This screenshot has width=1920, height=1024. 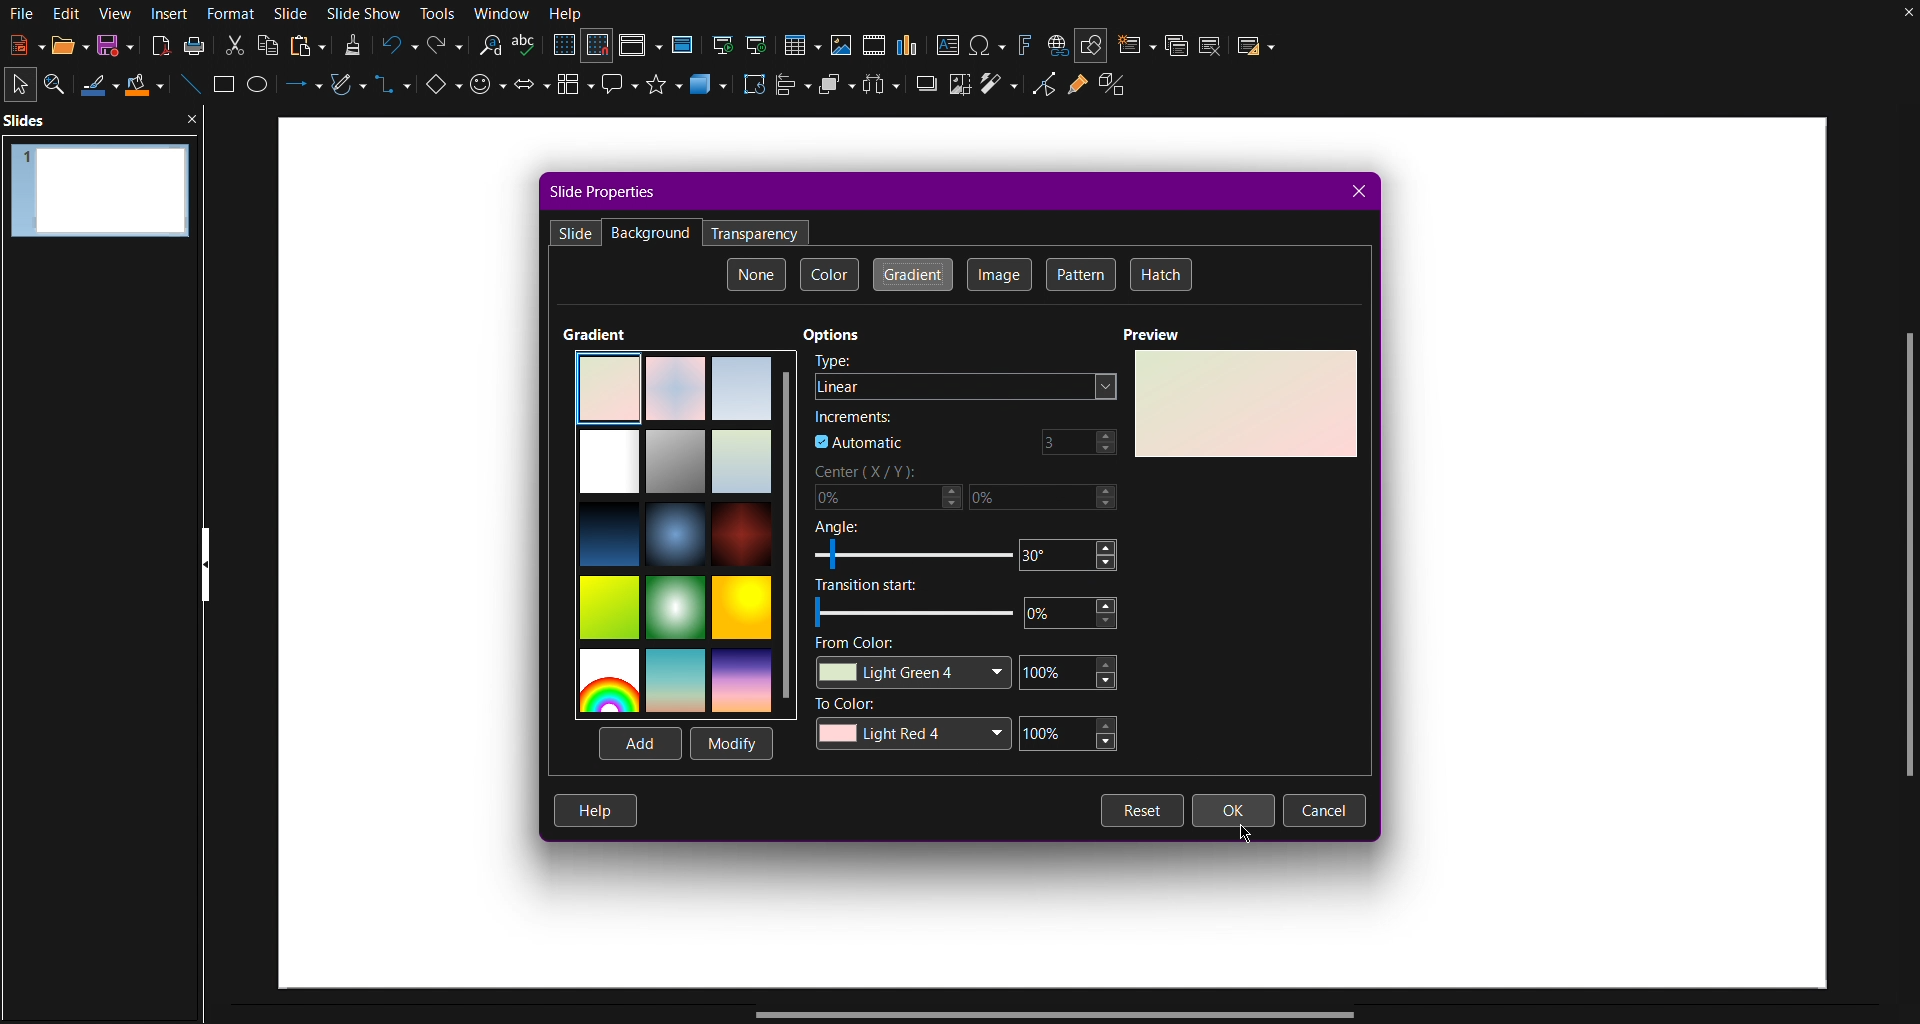 What do you see at coordinates (684, 44) in the screenshot?
I see `Master Slide` at bounding box center [684, 44].